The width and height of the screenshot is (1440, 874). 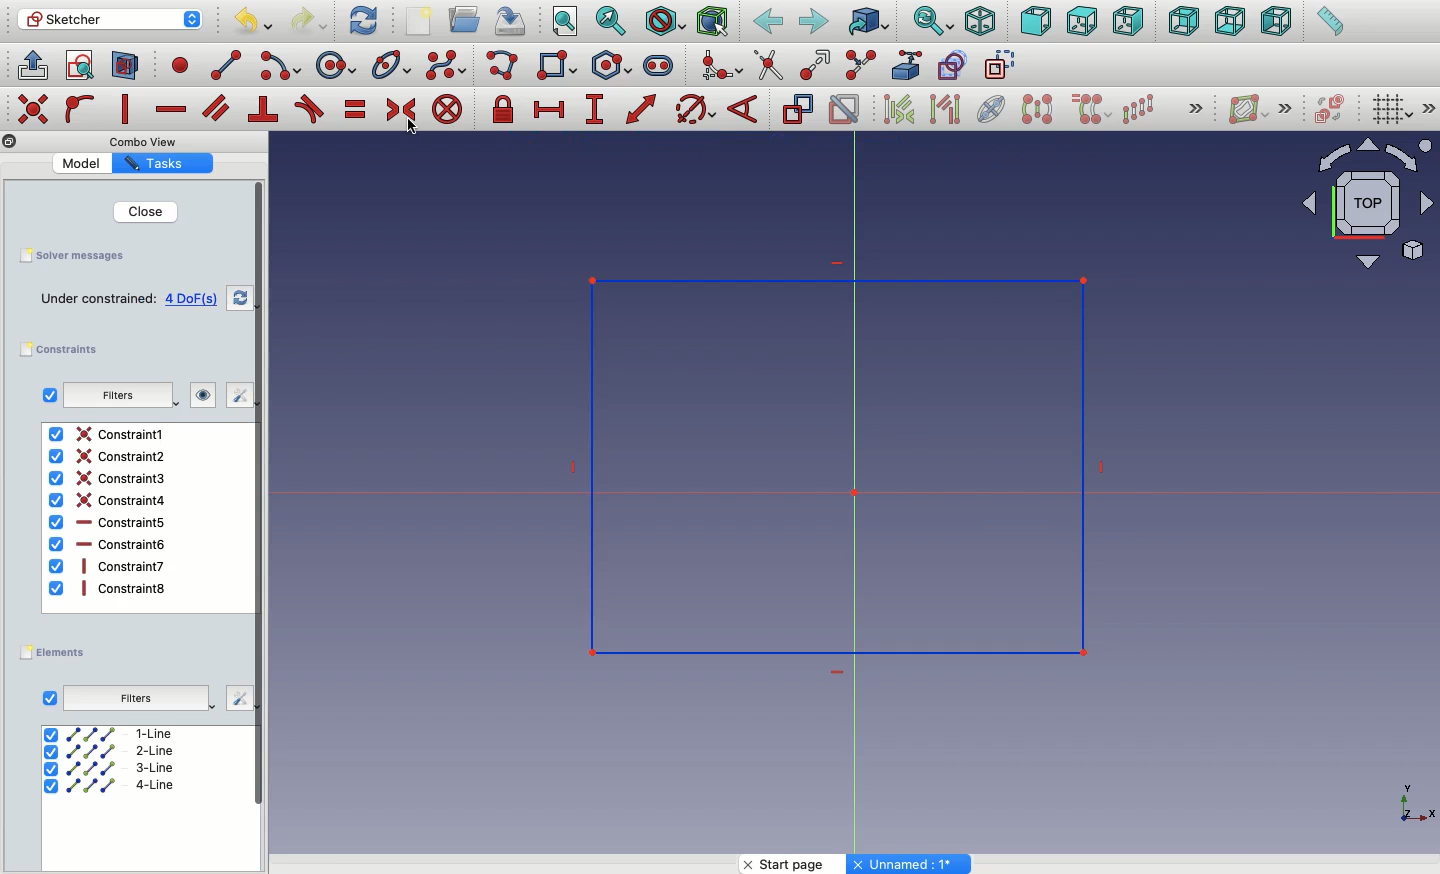 I want to click on Redo, so click(x=312, y=21).